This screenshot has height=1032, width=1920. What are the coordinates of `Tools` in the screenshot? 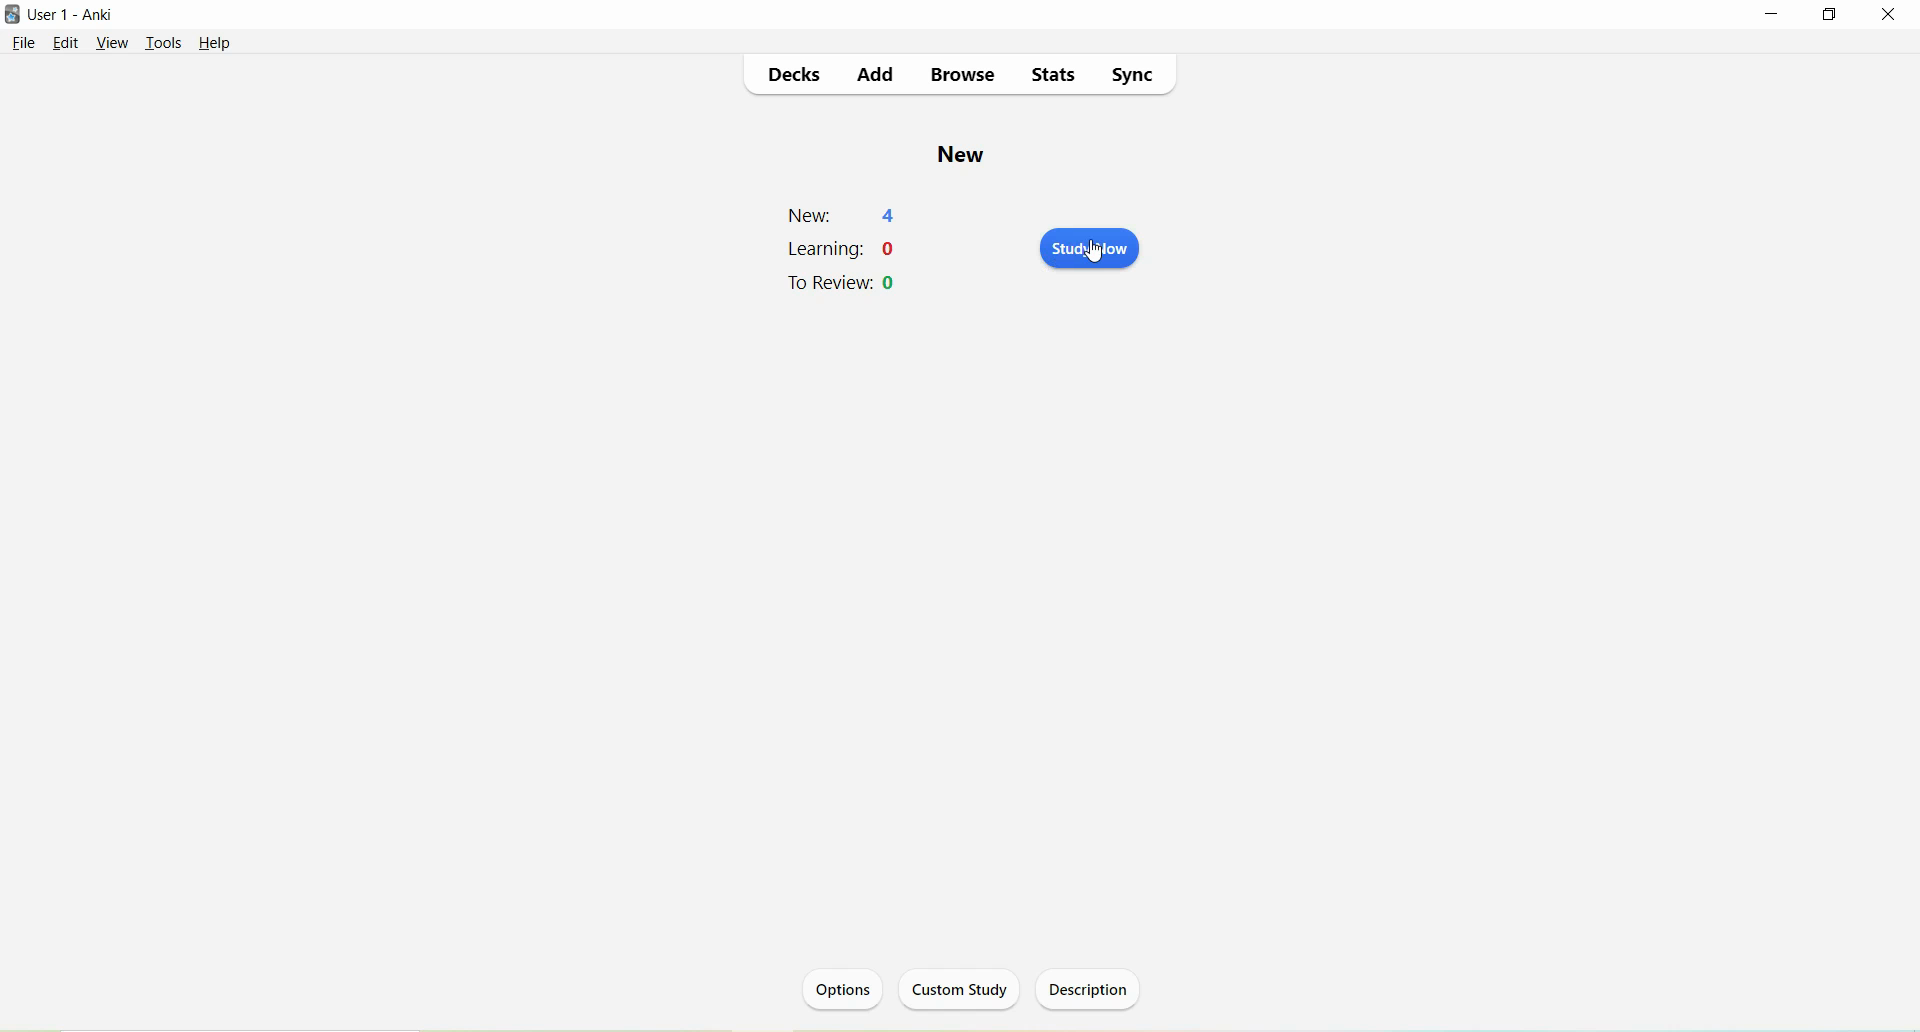 It's located at (163, 44).